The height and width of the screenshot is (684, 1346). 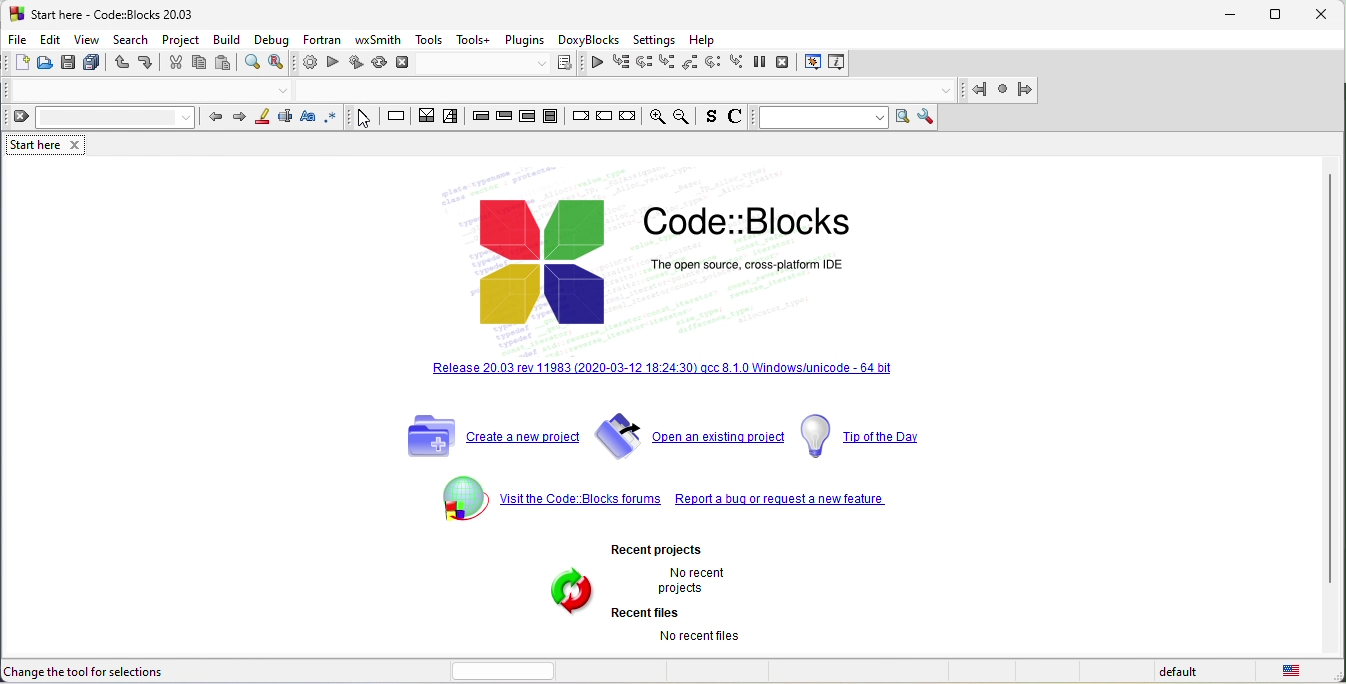 What do you see at coordinates (505, 670) in the screenshot?
I see `horizontal scroll bar` at bounding box center [505, 670].